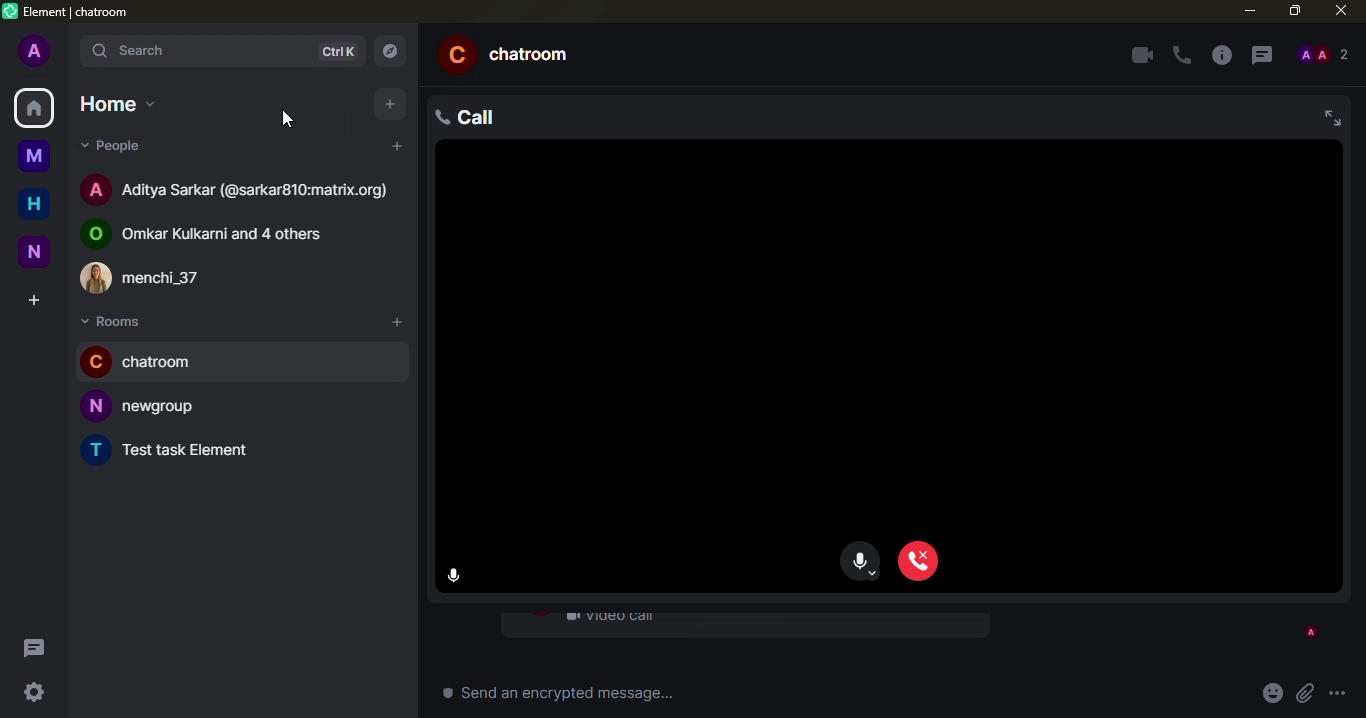 This screenshot has height=718, width=1366. Describe the element at coordinates (1292, 11) in the screenshot. I see `maximize` at that location.